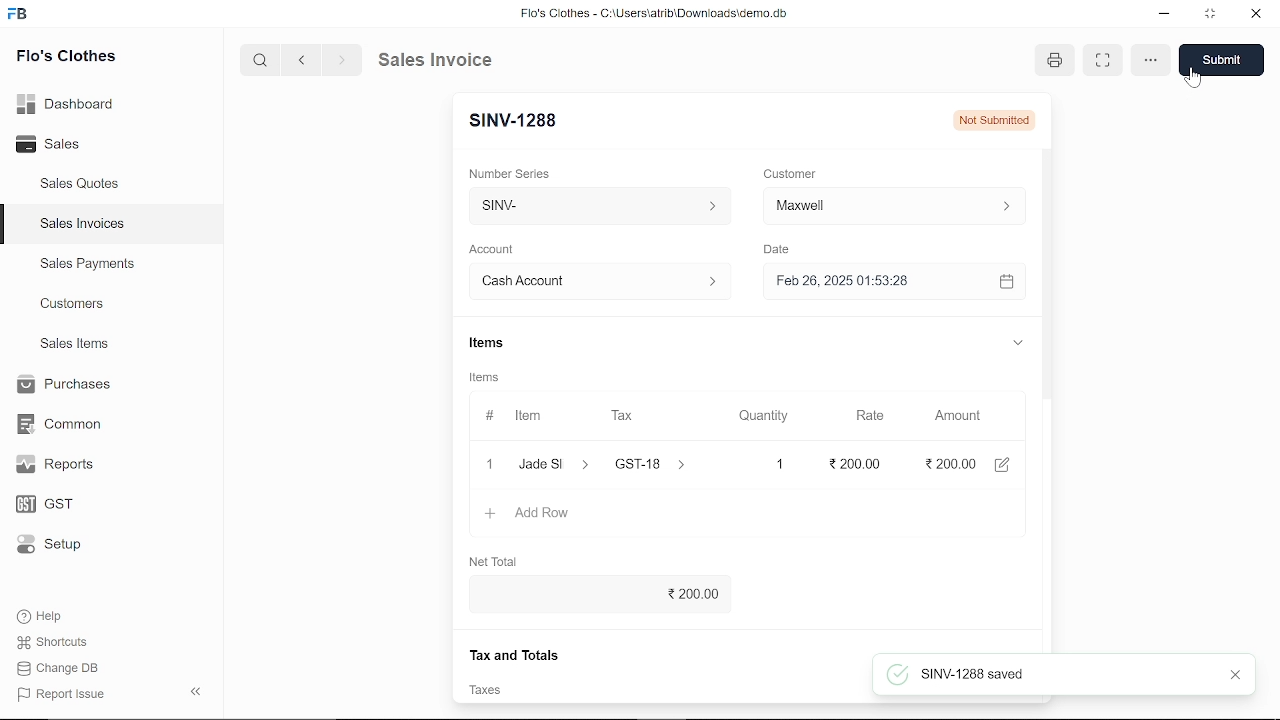  What do you see at coordinates (497, 250) in the screenshot?
I see `Account` at bounding box center [497, 250].